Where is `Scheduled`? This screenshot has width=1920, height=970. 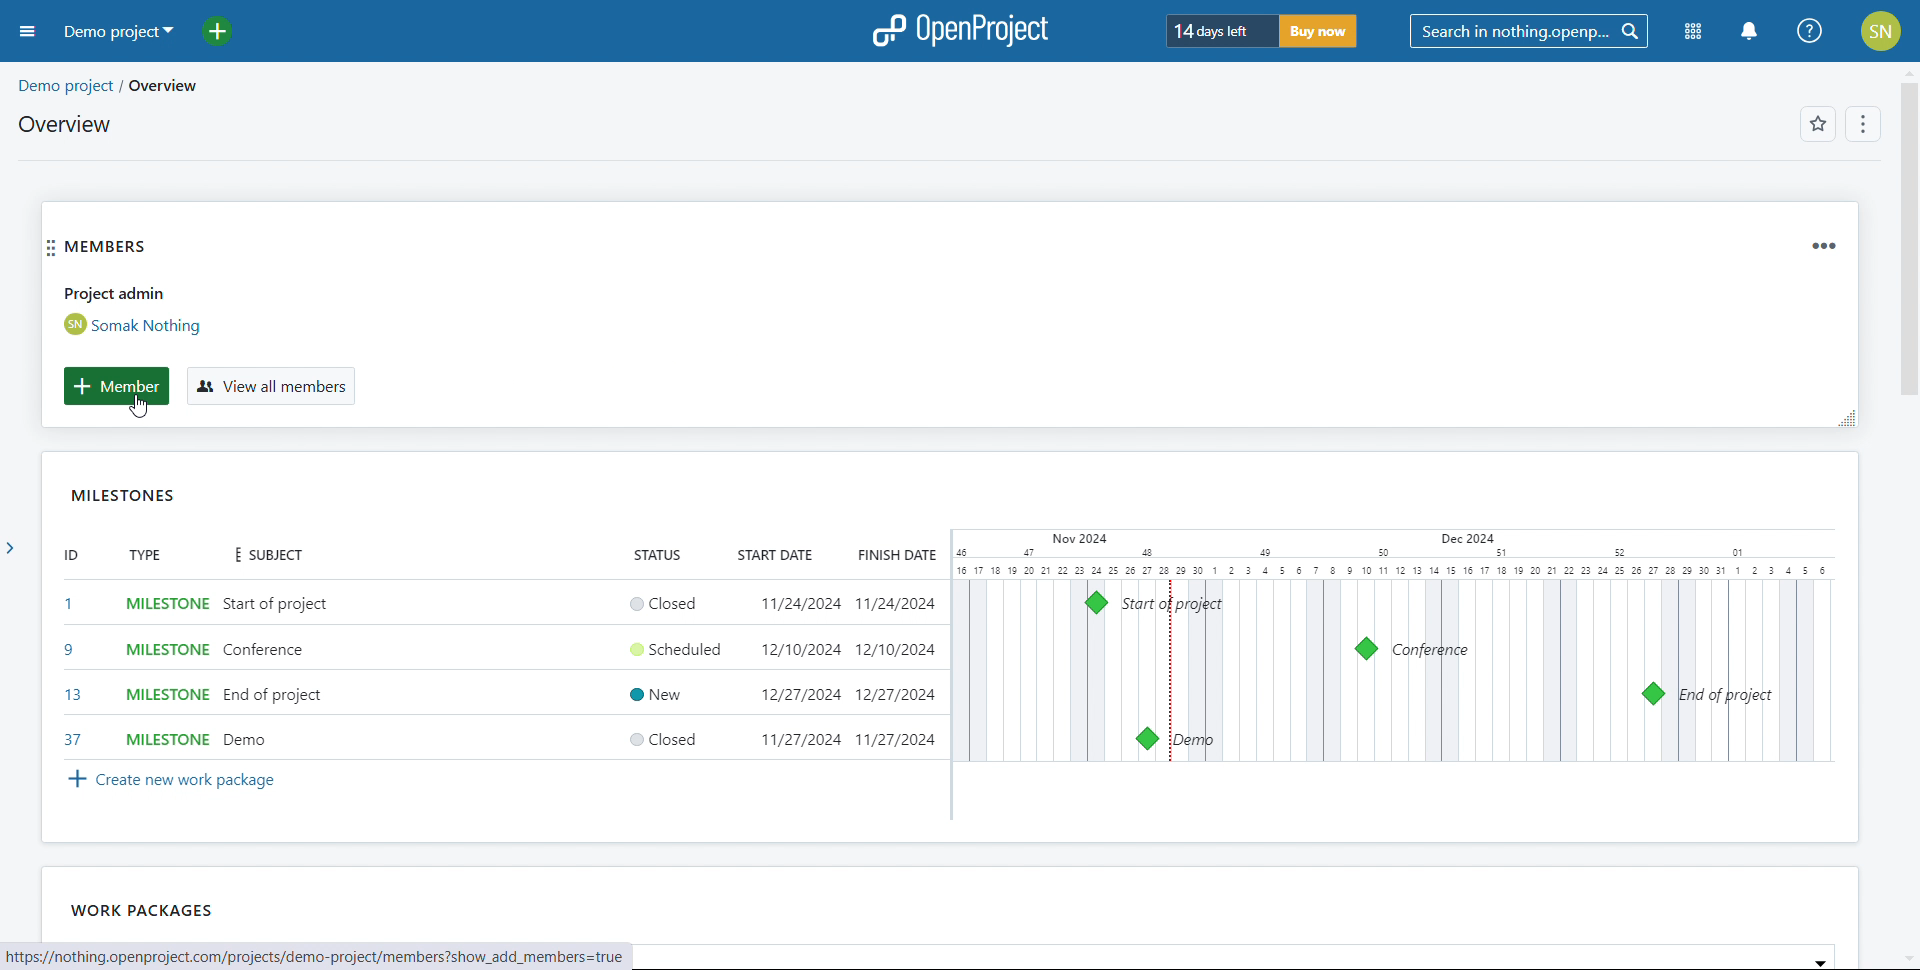 Scheduled is located at coordinates (680, 650).